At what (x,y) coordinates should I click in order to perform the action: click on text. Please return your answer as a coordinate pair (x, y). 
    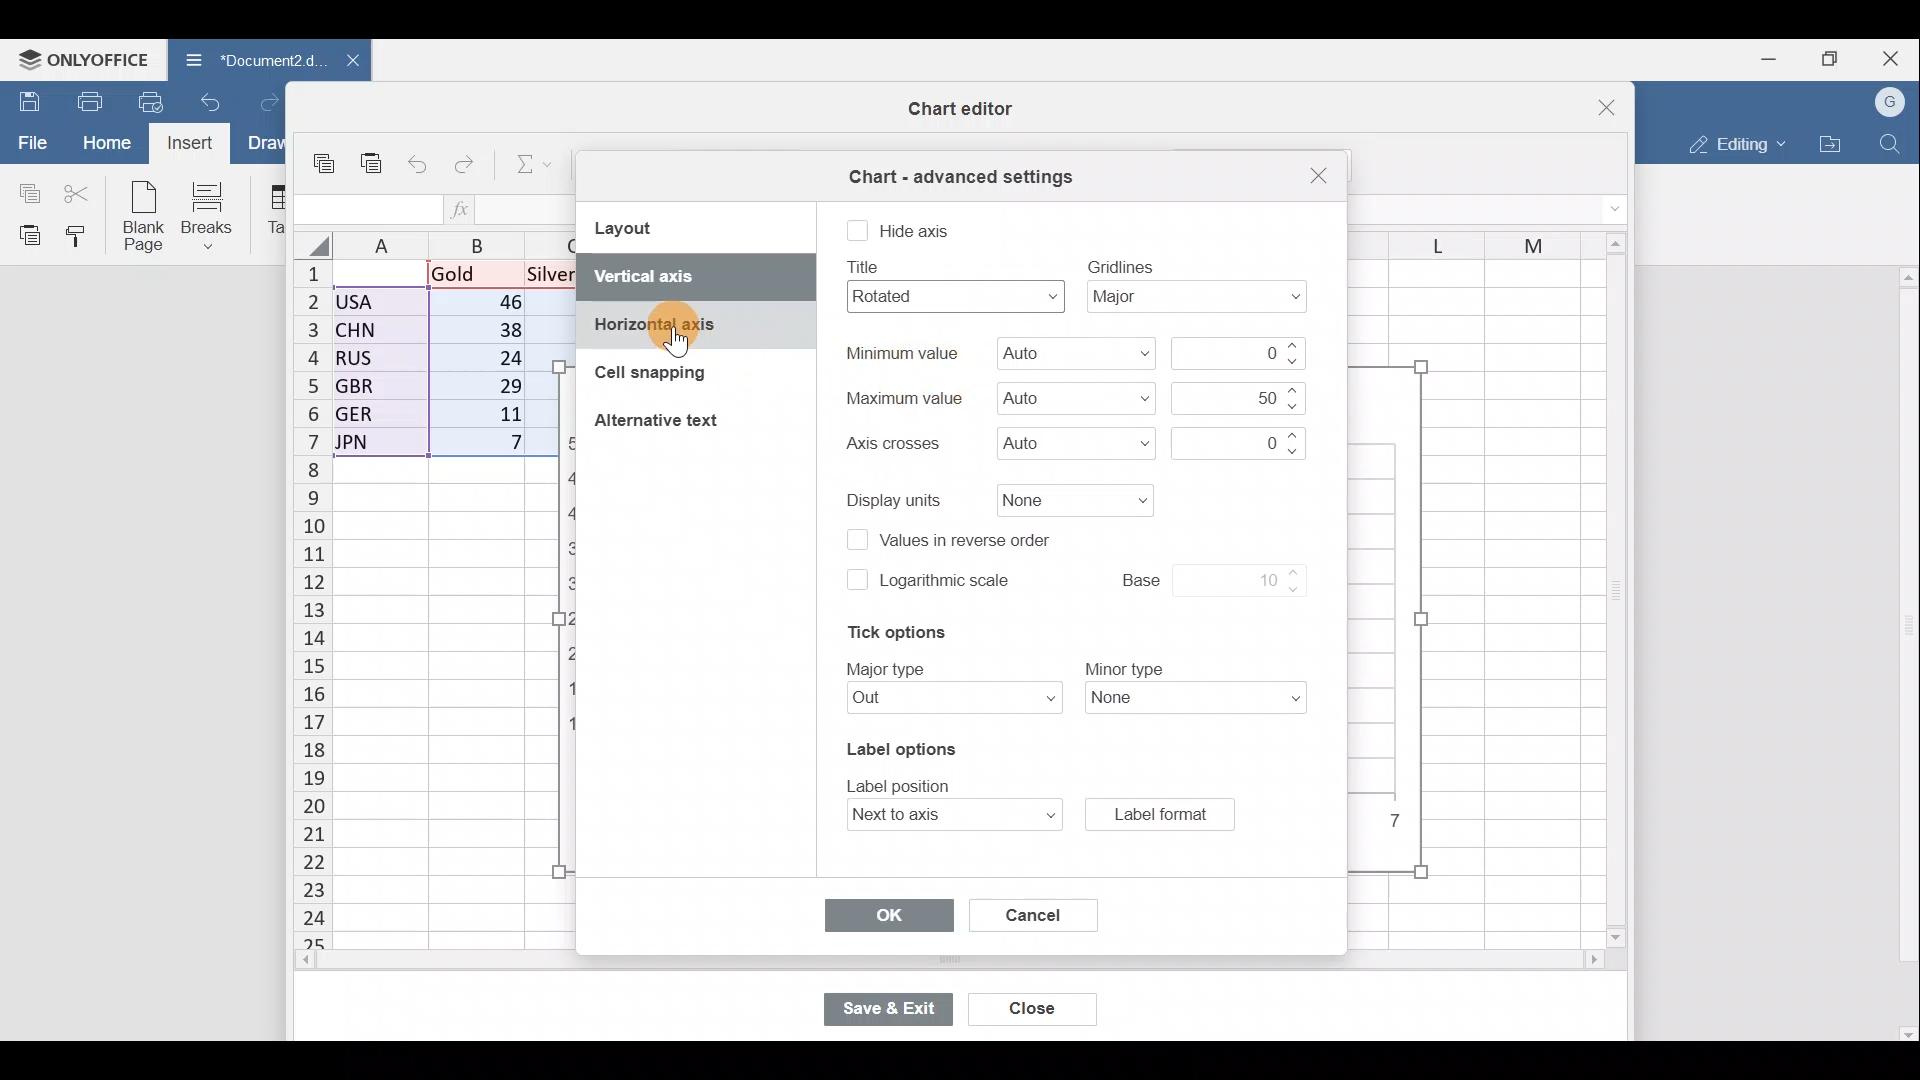
    Looking at the image, I should click on (1121, 265).